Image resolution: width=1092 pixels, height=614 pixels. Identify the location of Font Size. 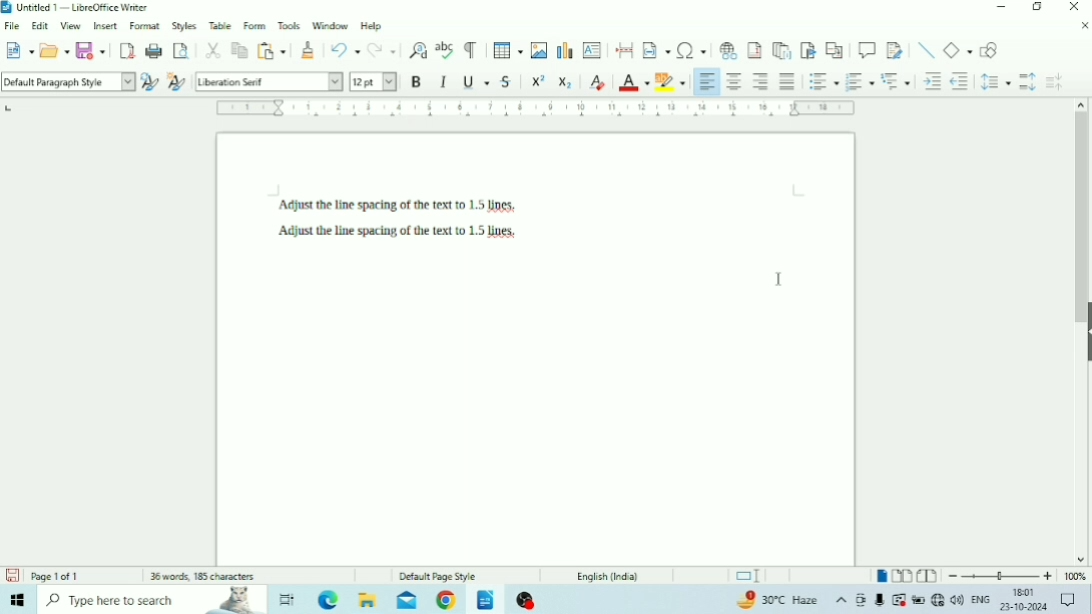
(373, 81).